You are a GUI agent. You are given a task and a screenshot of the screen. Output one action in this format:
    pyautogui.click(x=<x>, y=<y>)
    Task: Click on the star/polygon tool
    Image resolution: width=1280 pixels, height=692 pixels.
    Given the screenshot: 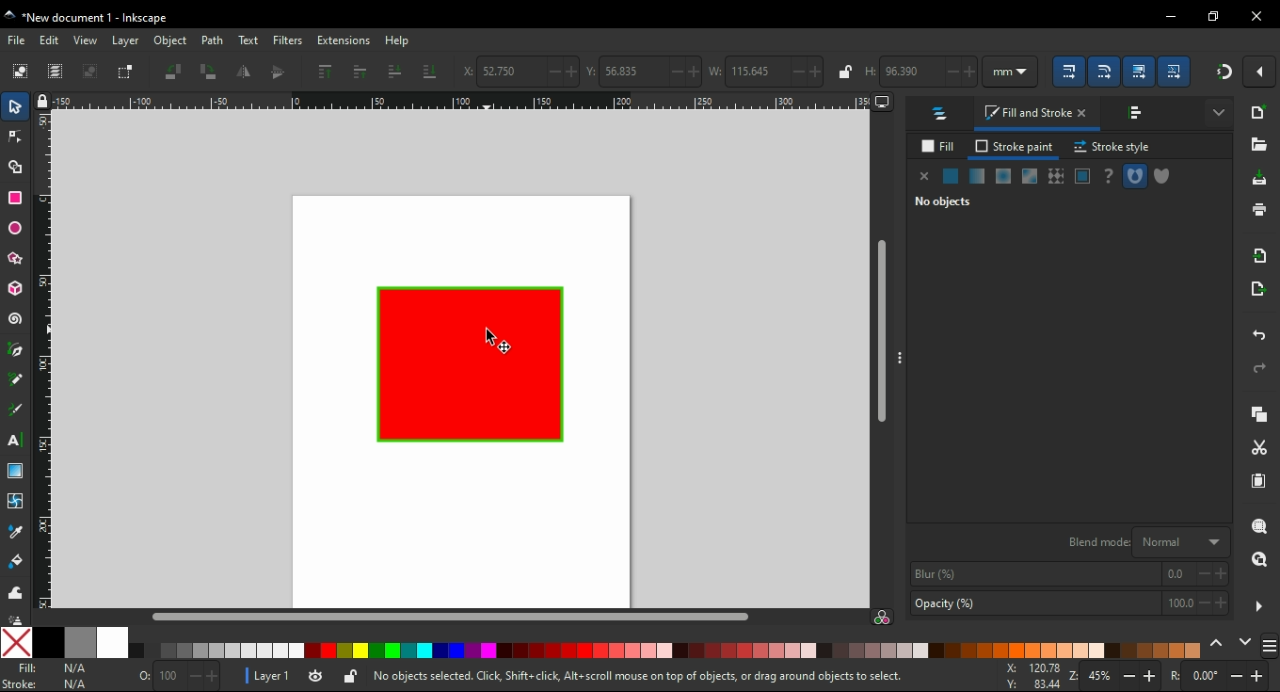 What is the action you would take?
    pyautogui.click(x=17, y=259)
    